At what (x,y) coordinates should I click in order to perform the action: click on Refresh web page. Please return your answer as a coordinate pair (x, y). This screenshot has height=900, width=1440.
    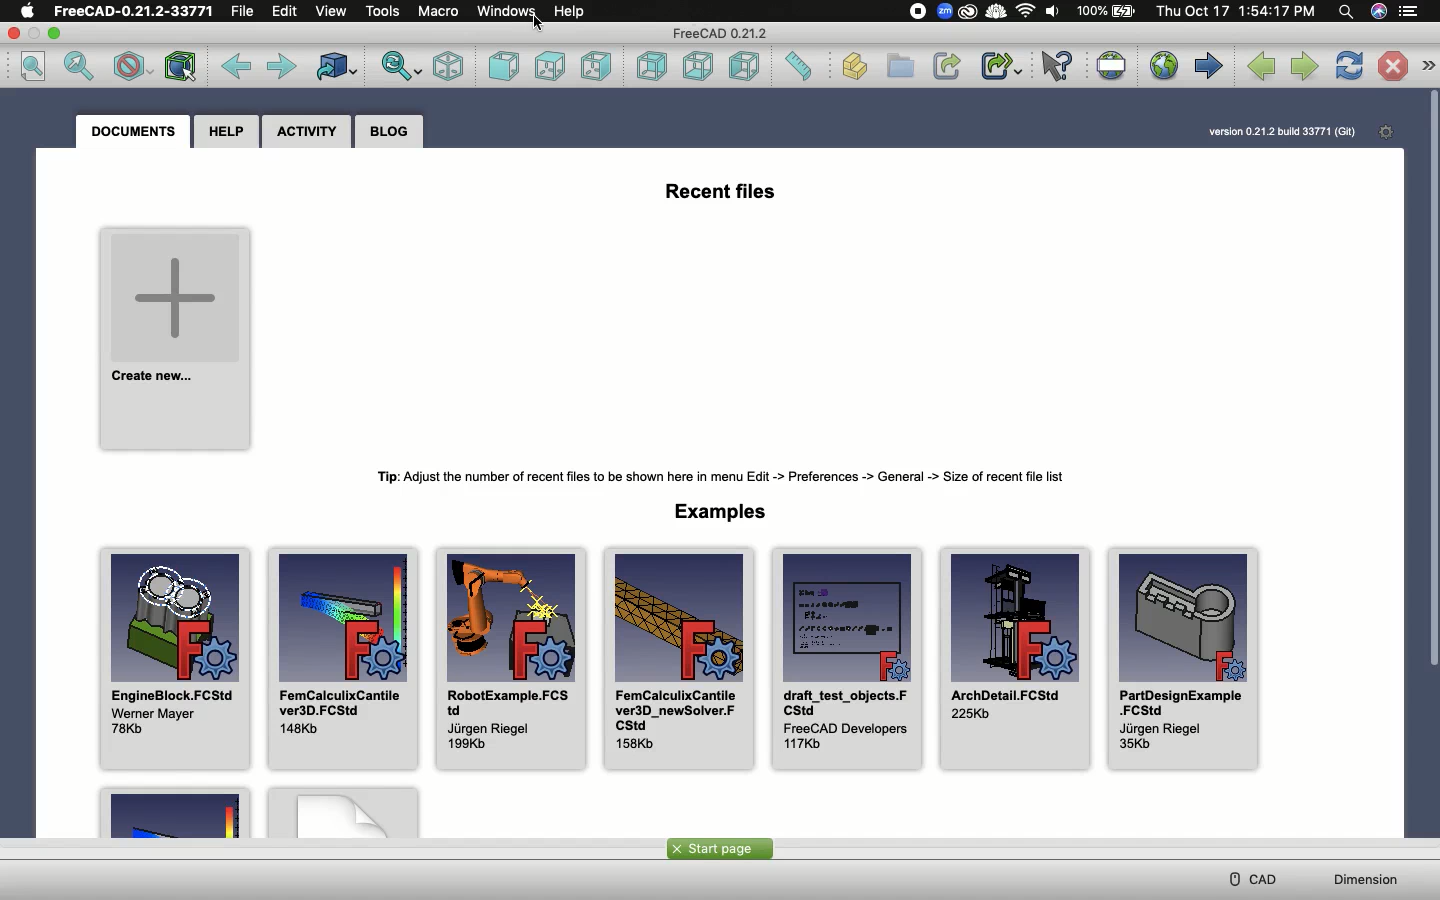
    Looking at the image, I should click on (1350, 66).